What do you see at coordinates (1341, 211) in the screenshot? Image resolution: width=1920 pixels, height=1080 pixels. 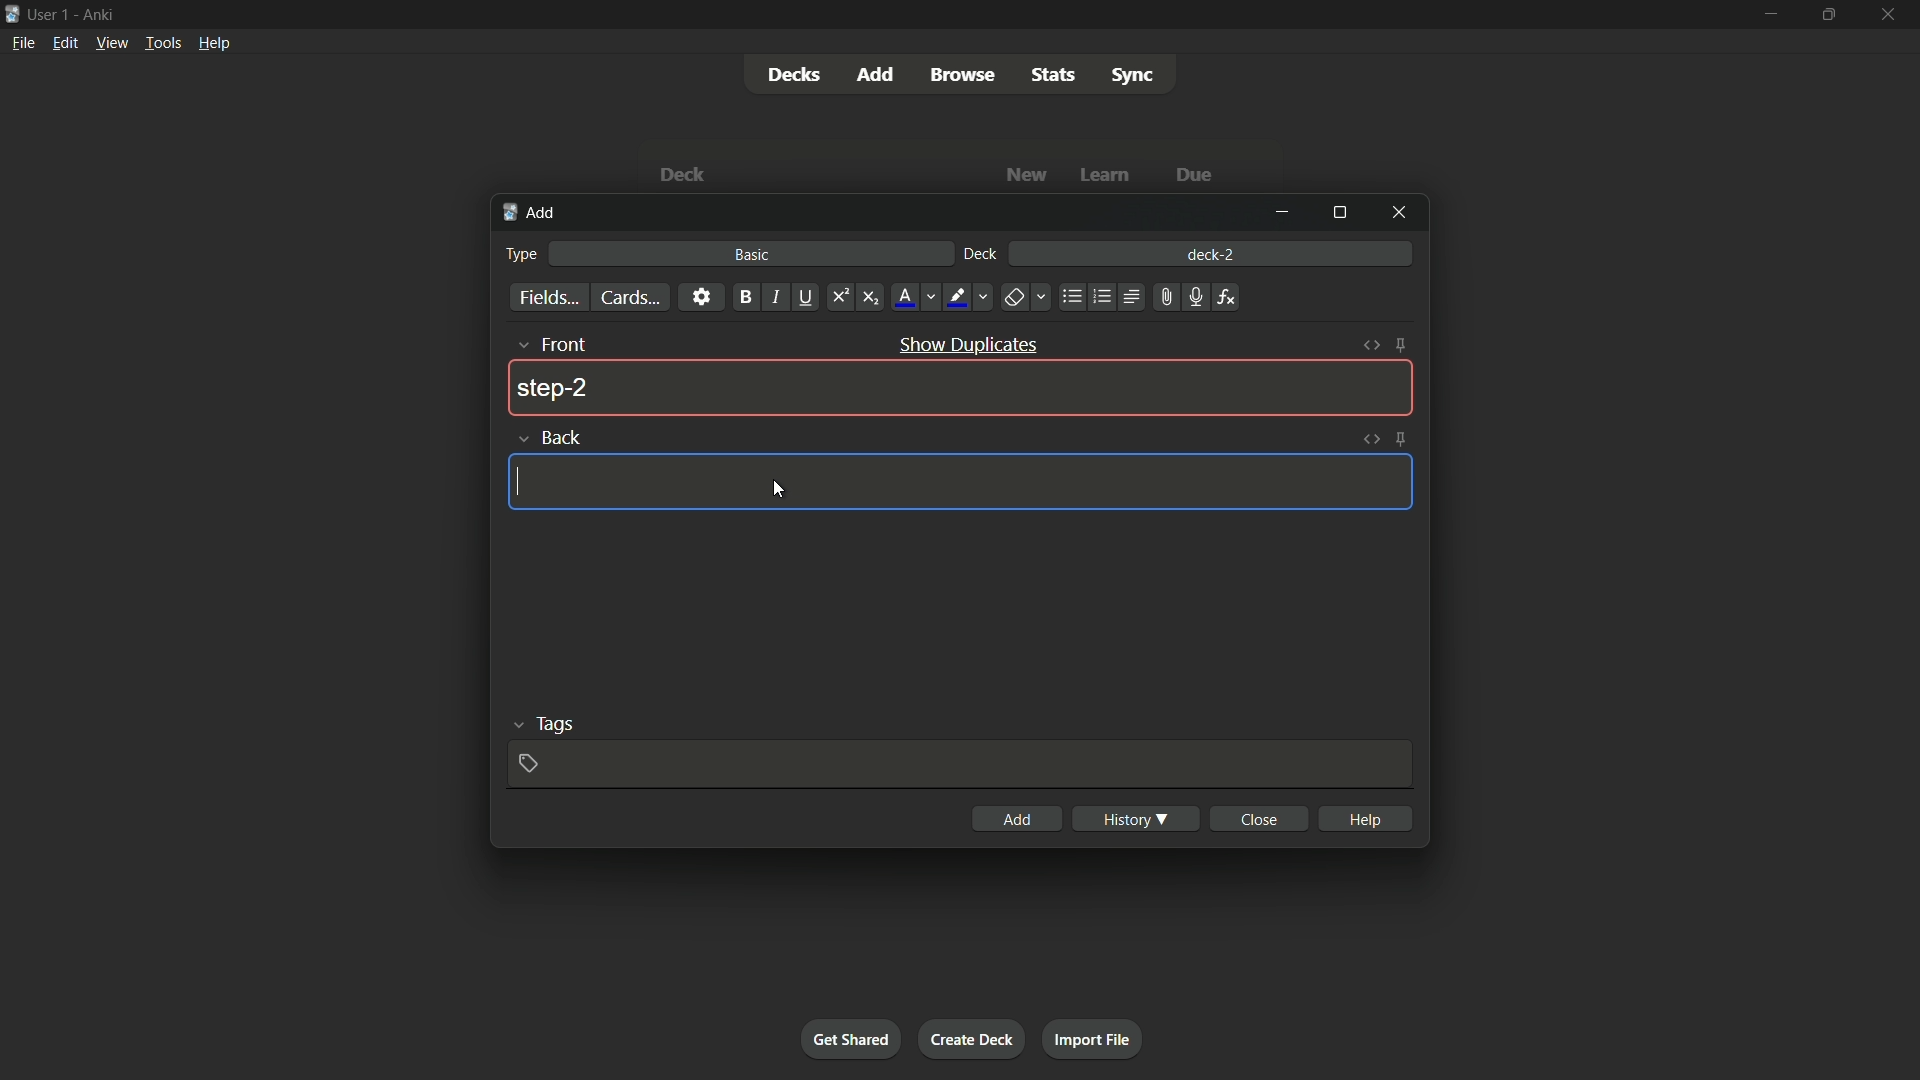 I see `maximize` at bounding box center [1341, 211].